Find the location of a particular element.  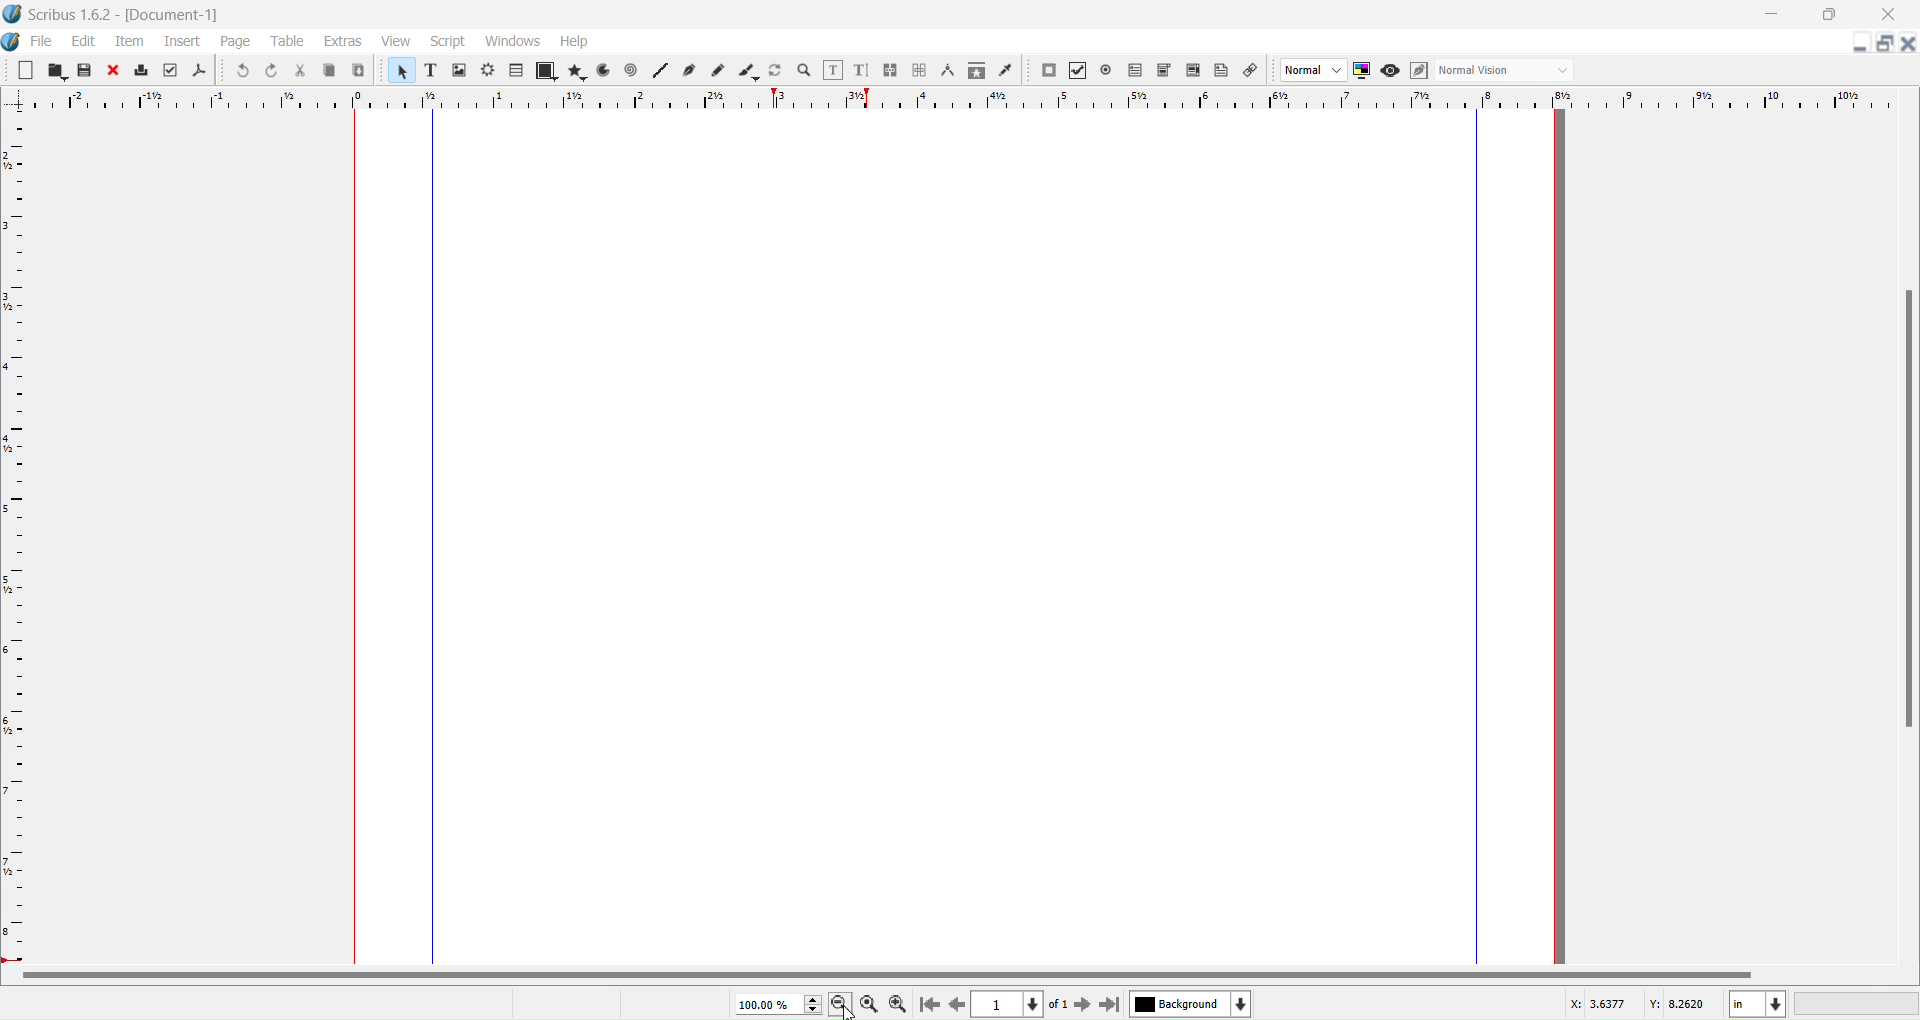

Item is located at coordinates (131, 42).